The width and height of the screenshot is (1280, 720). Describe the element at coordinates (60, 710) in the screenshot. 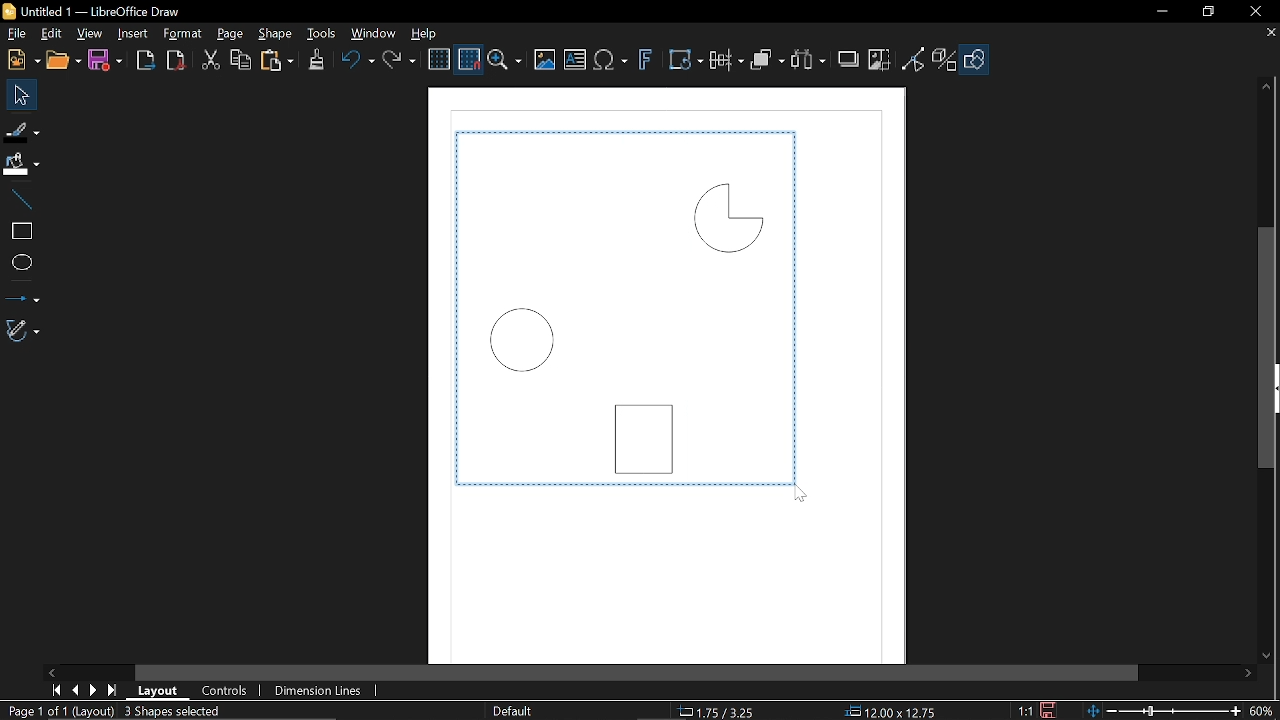

I see `page 1of 1 (Layout)` at that location.